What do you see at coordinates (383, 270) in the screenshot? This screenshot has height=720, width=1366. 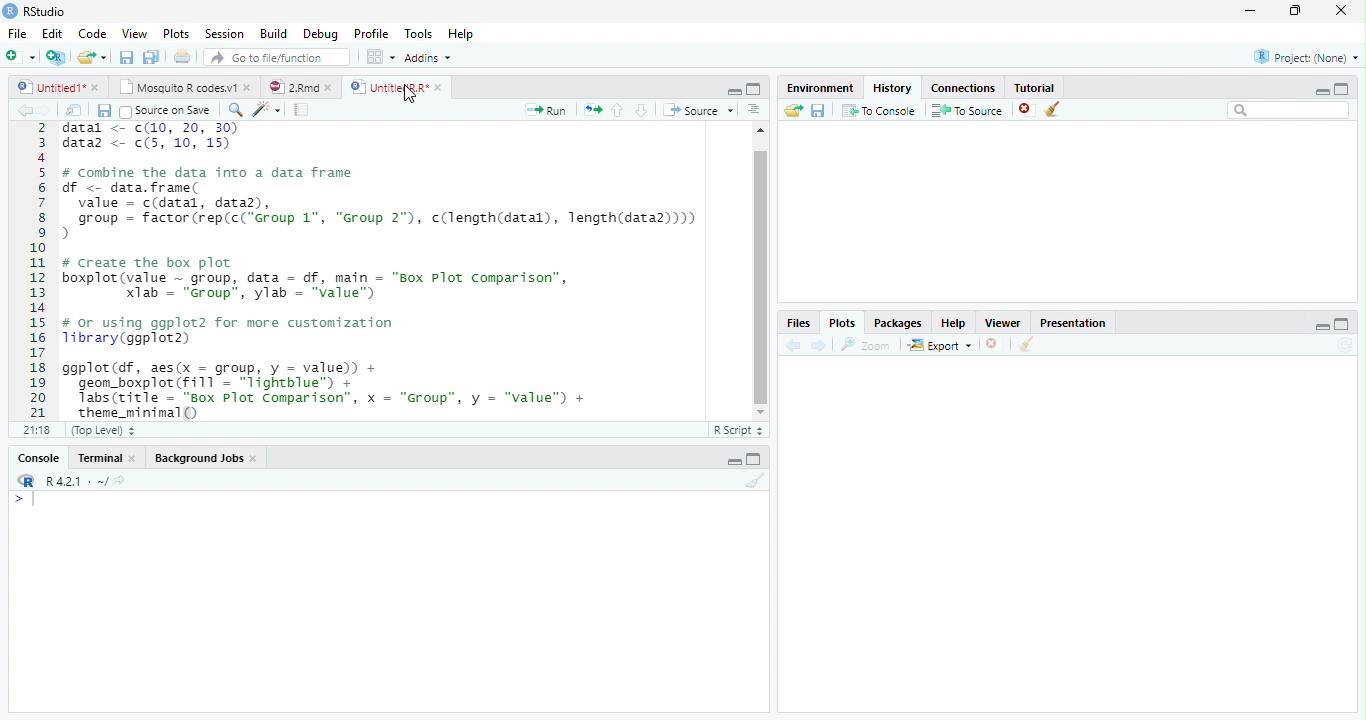 I see `datal <- c(10, 20, 30)
data2 <- c(5, 10, 15)
# combine the data into a data frame
df <- data. frame(
value = c(datal, data),
group = factor (rep(c("Group 1", "Group 2"), c(length(datal), length(data2))))
)
# create the box plot
boxplot (value ~ group, data = df, main = “Box Plot Comparison”,
X1ab = “Group®, ylab = "Value”)
# or using ggplot2 for more customization
Tibrary(ggplot2)
ggplot (df, aes(x = group, y = value) +
geom_boxplot (F111 = "1ightblue”) +
Tabs(title = "Box Plot Comparison”, x = “Group”, y = value") +
theme. minimal)` at bounding box center [383, 270].